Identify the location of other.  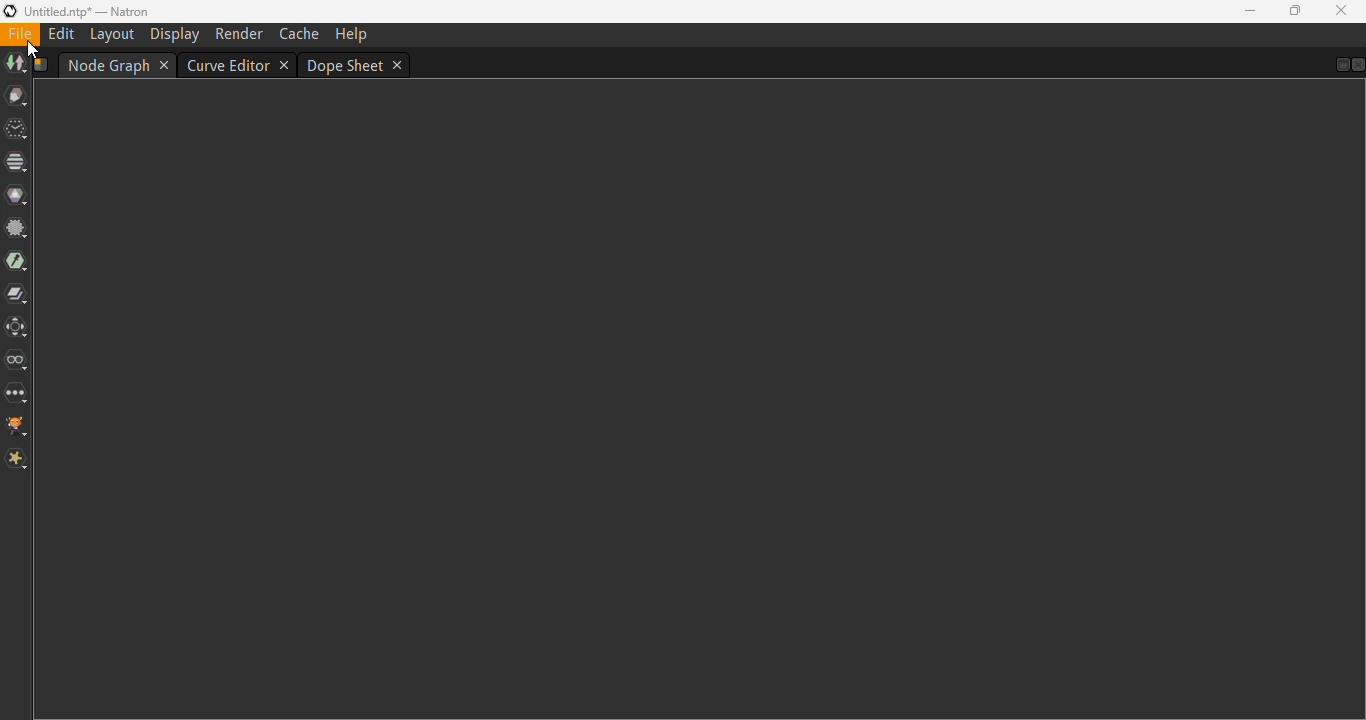
(18, 395).